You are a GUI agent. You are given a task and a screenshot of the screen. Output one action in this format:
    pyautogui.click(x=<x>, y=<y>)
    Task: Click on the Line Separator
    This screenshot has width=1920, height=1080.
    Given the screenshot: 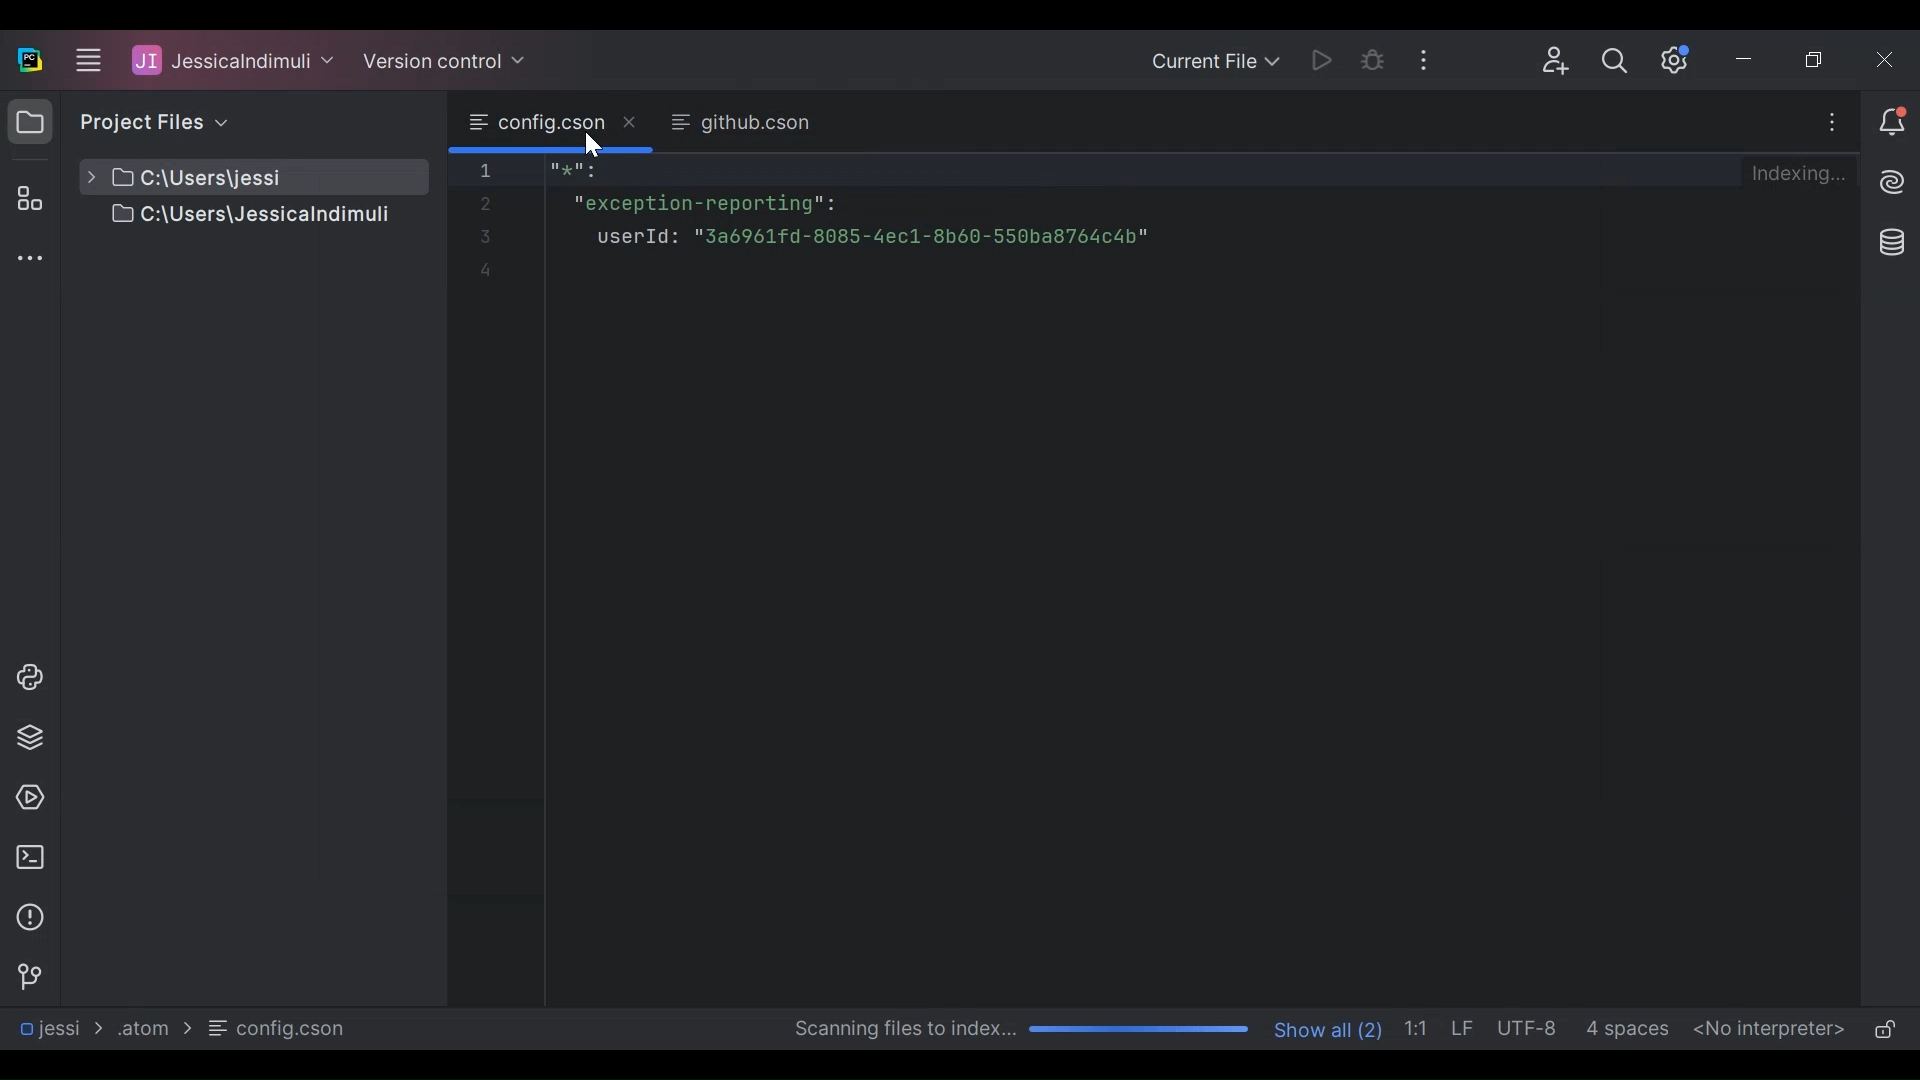 What is the action you would take?
    pyautogui.click(x=1465, y=1029)
    